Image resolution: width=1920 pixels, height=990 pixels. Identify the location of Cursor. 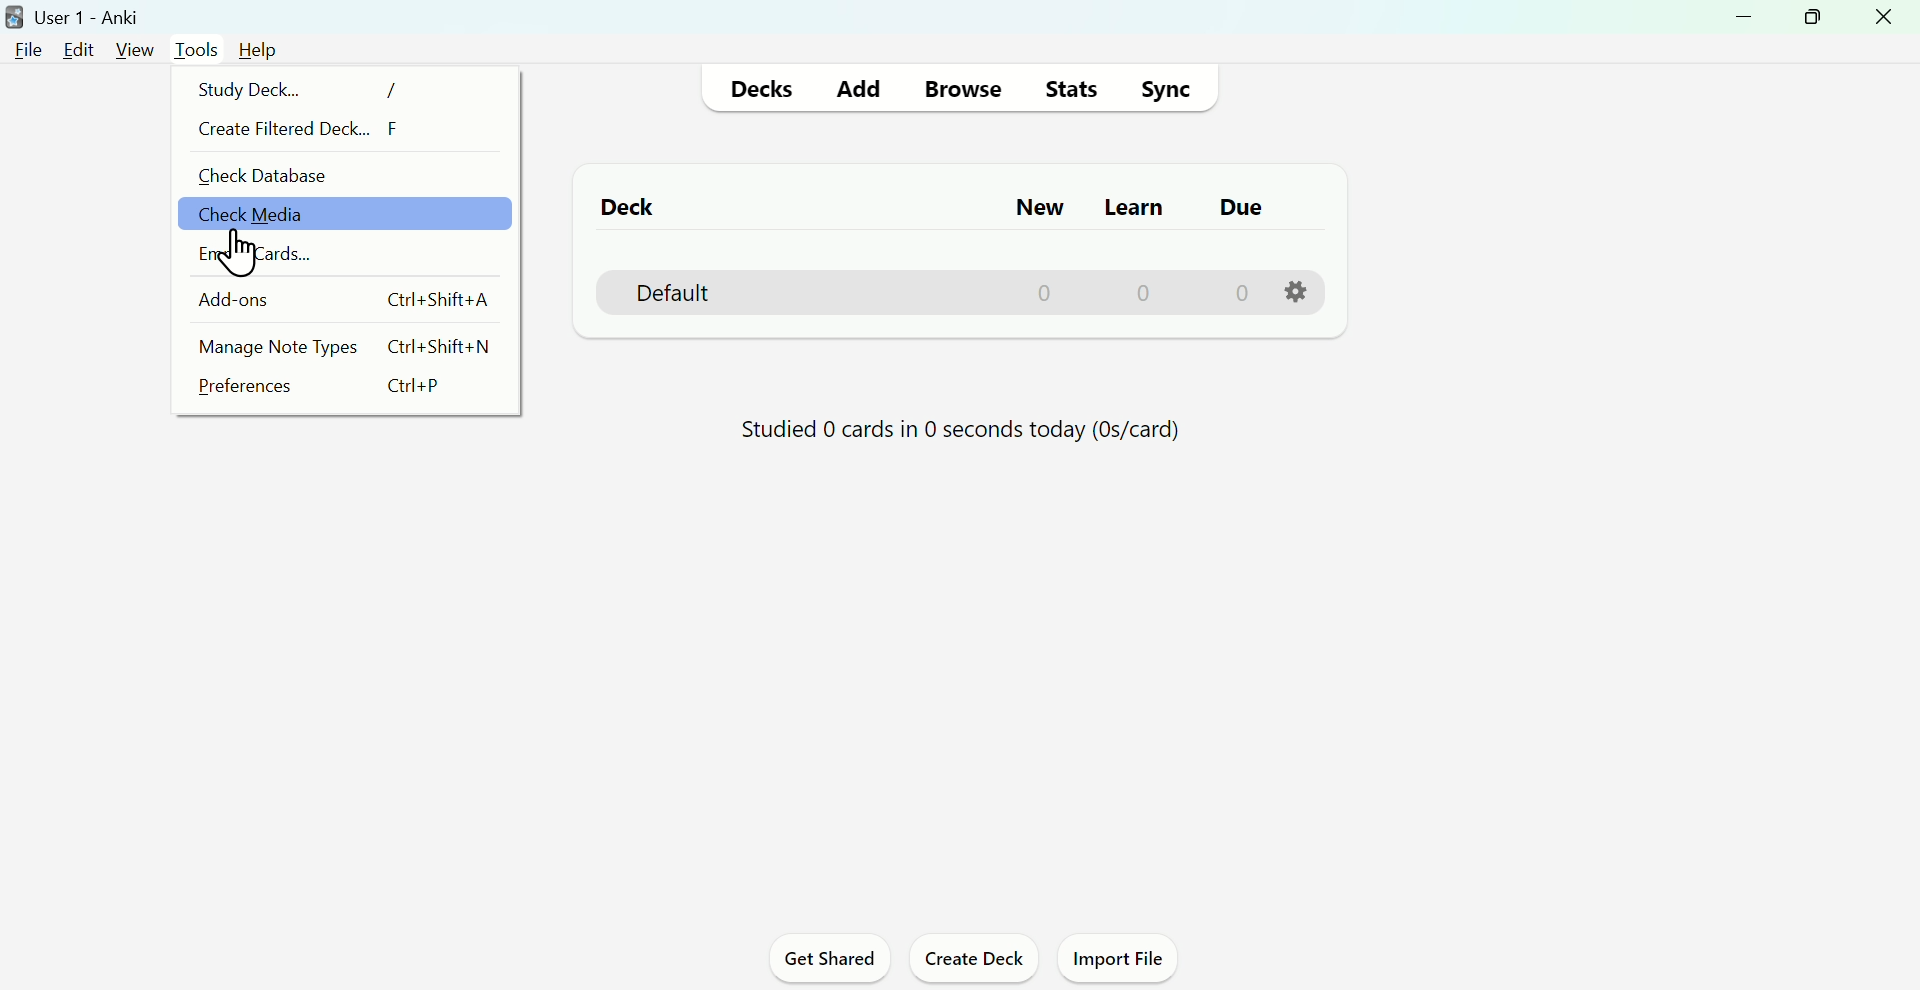
(240, 253).